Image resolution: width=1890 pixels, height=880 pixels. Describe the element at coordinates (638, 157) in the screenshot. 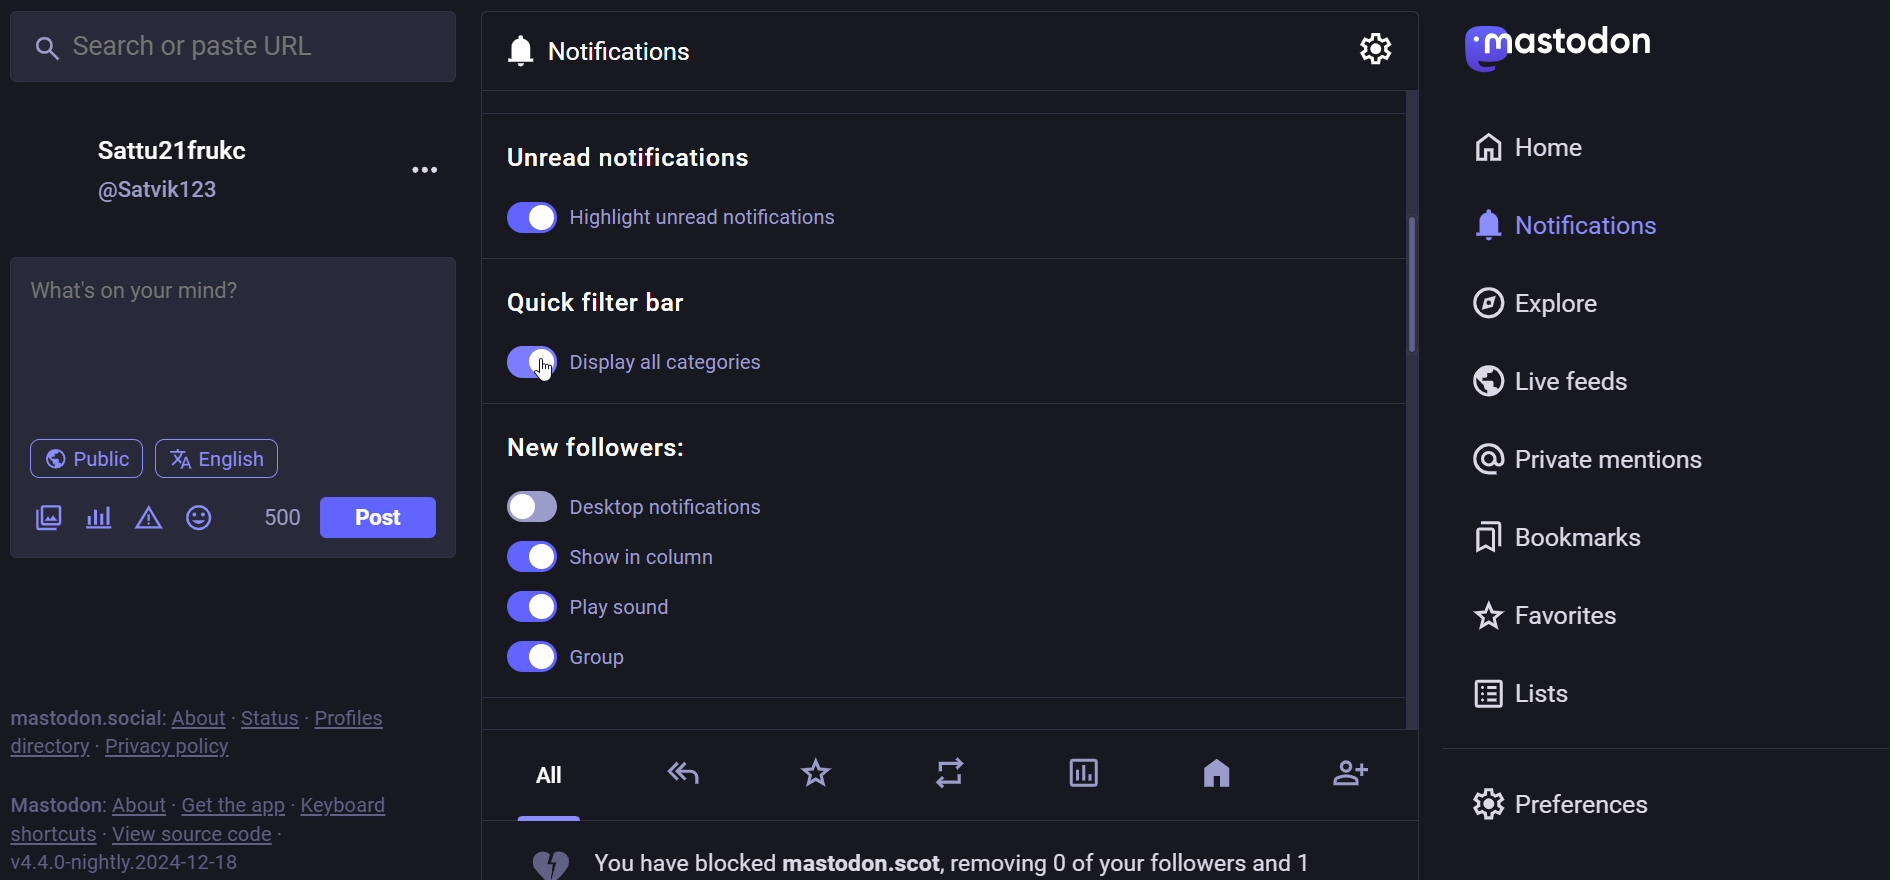

I see `unread notification` at that location.